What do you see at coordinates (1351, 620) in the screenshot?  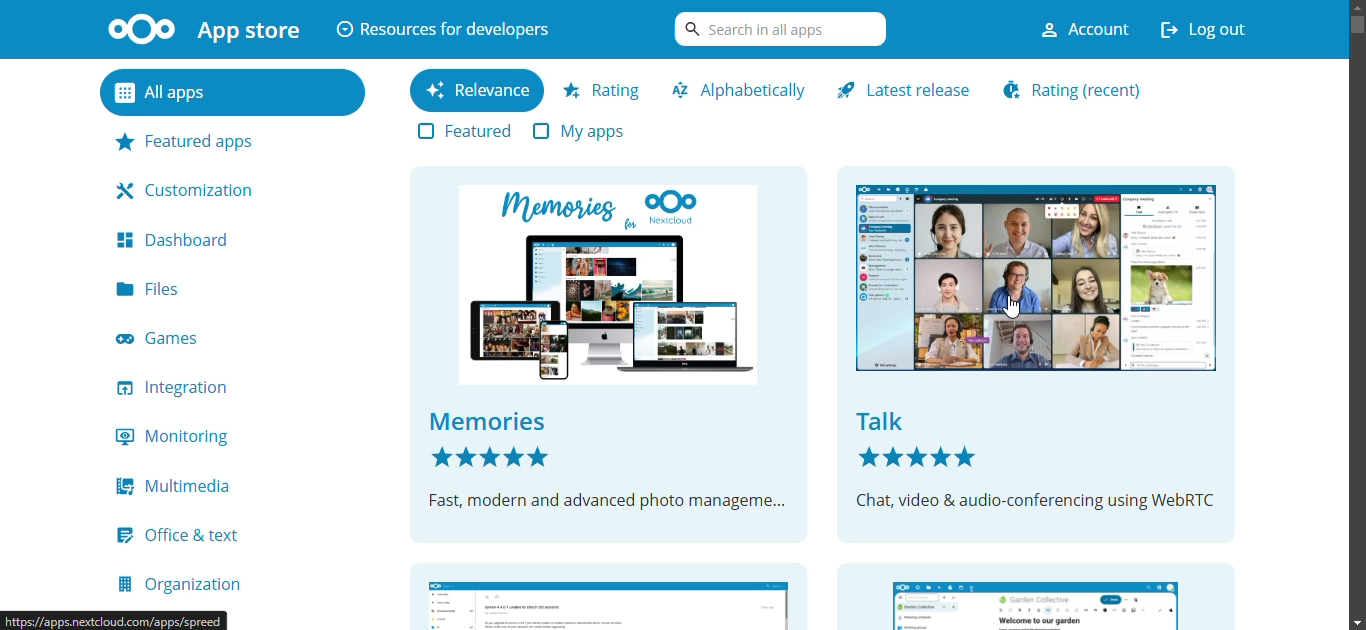 I see `scroll down` at bounding box center [1351, 620].